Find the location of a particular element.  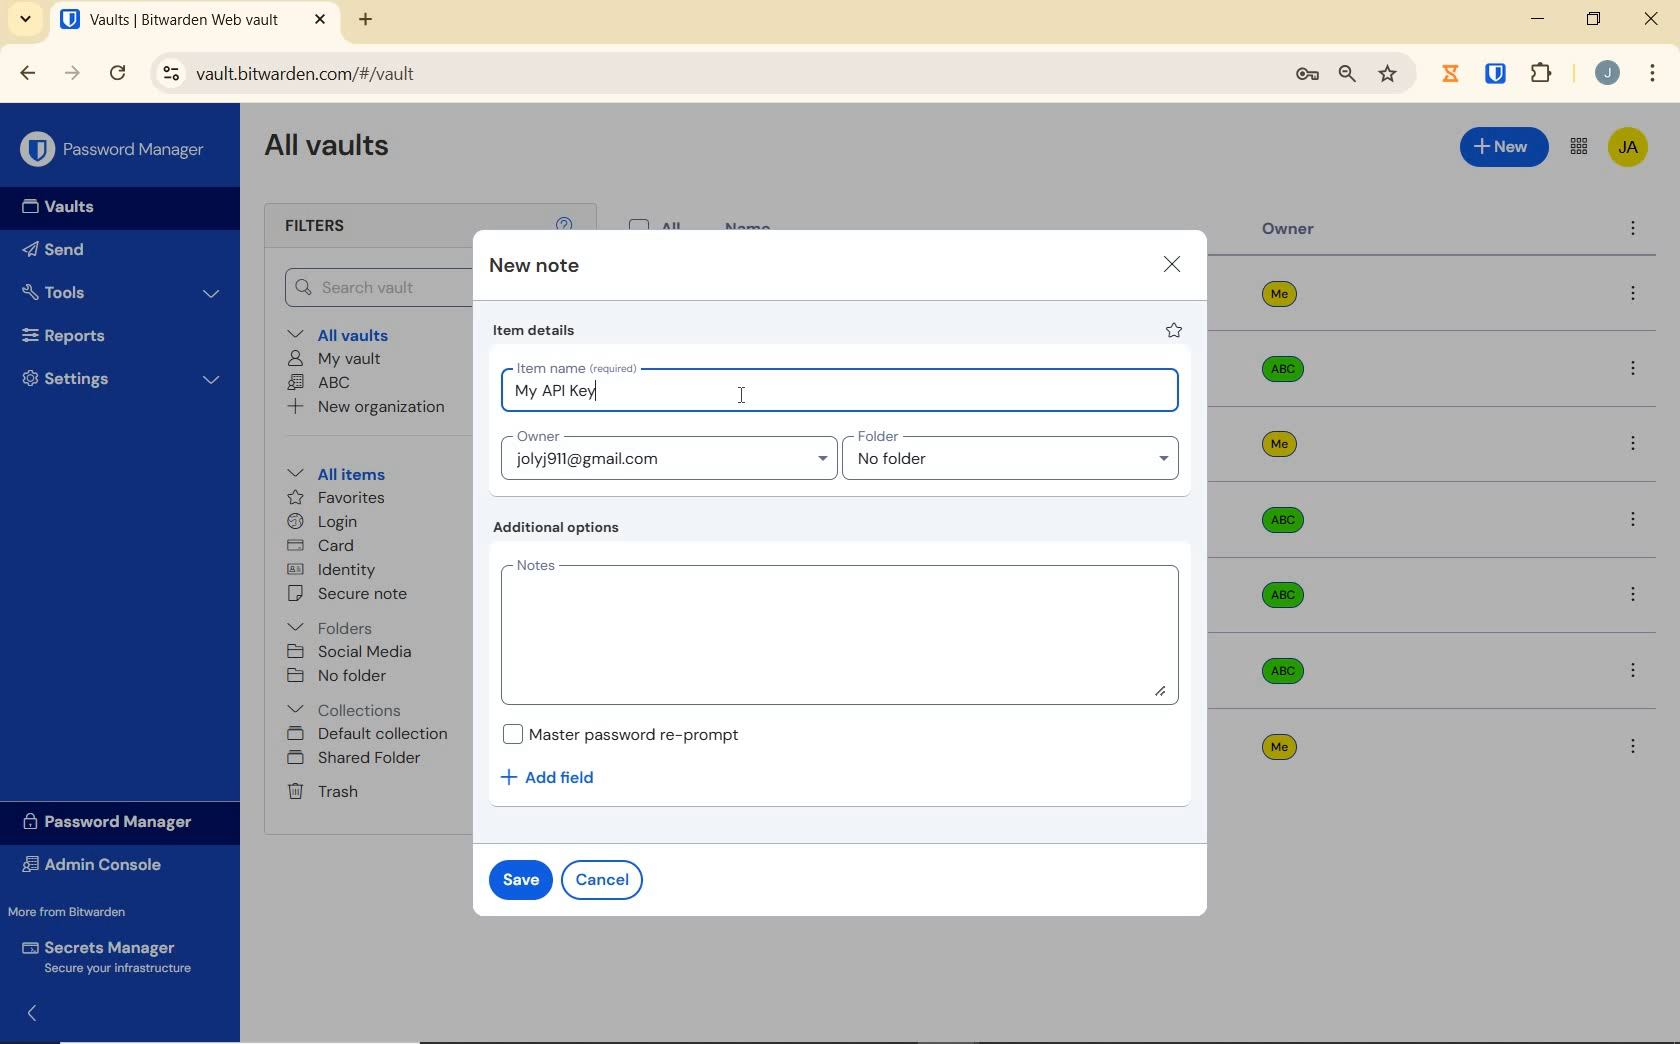

manage passwords is located at coordinates (1307, 76).